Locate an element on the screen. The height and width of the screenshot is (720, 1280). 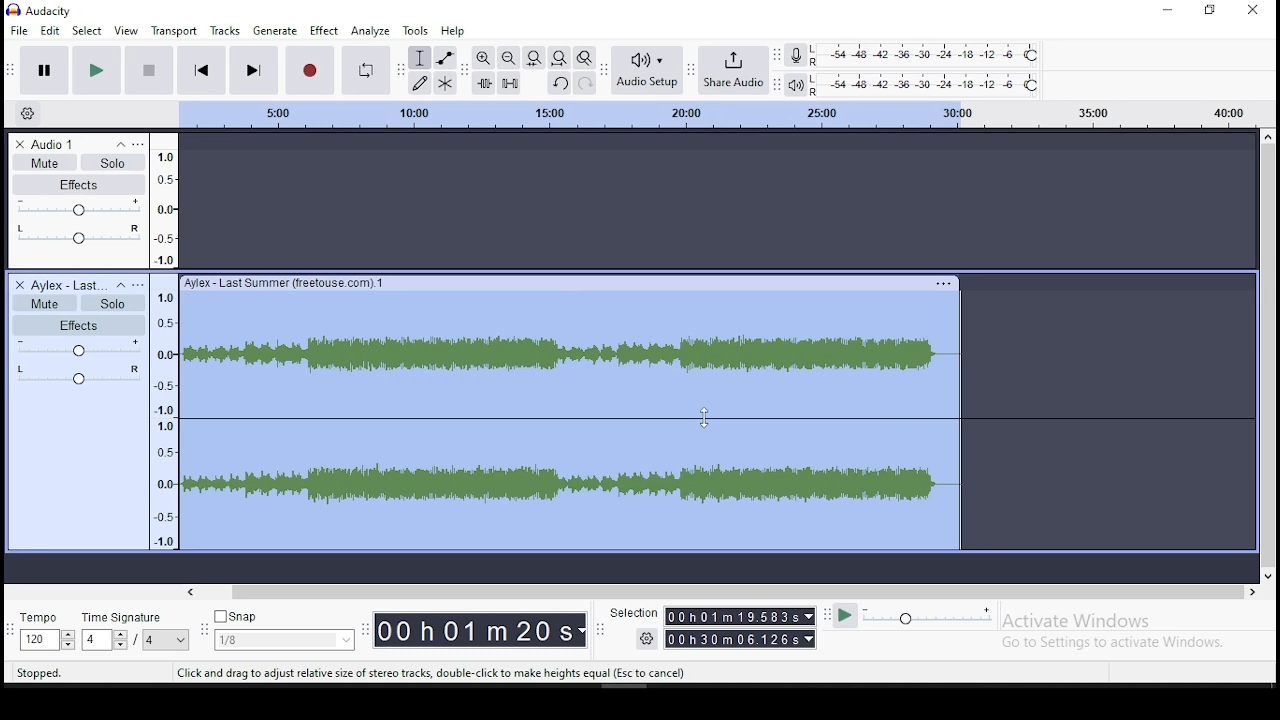
snap is located at coordinates (286, 629).